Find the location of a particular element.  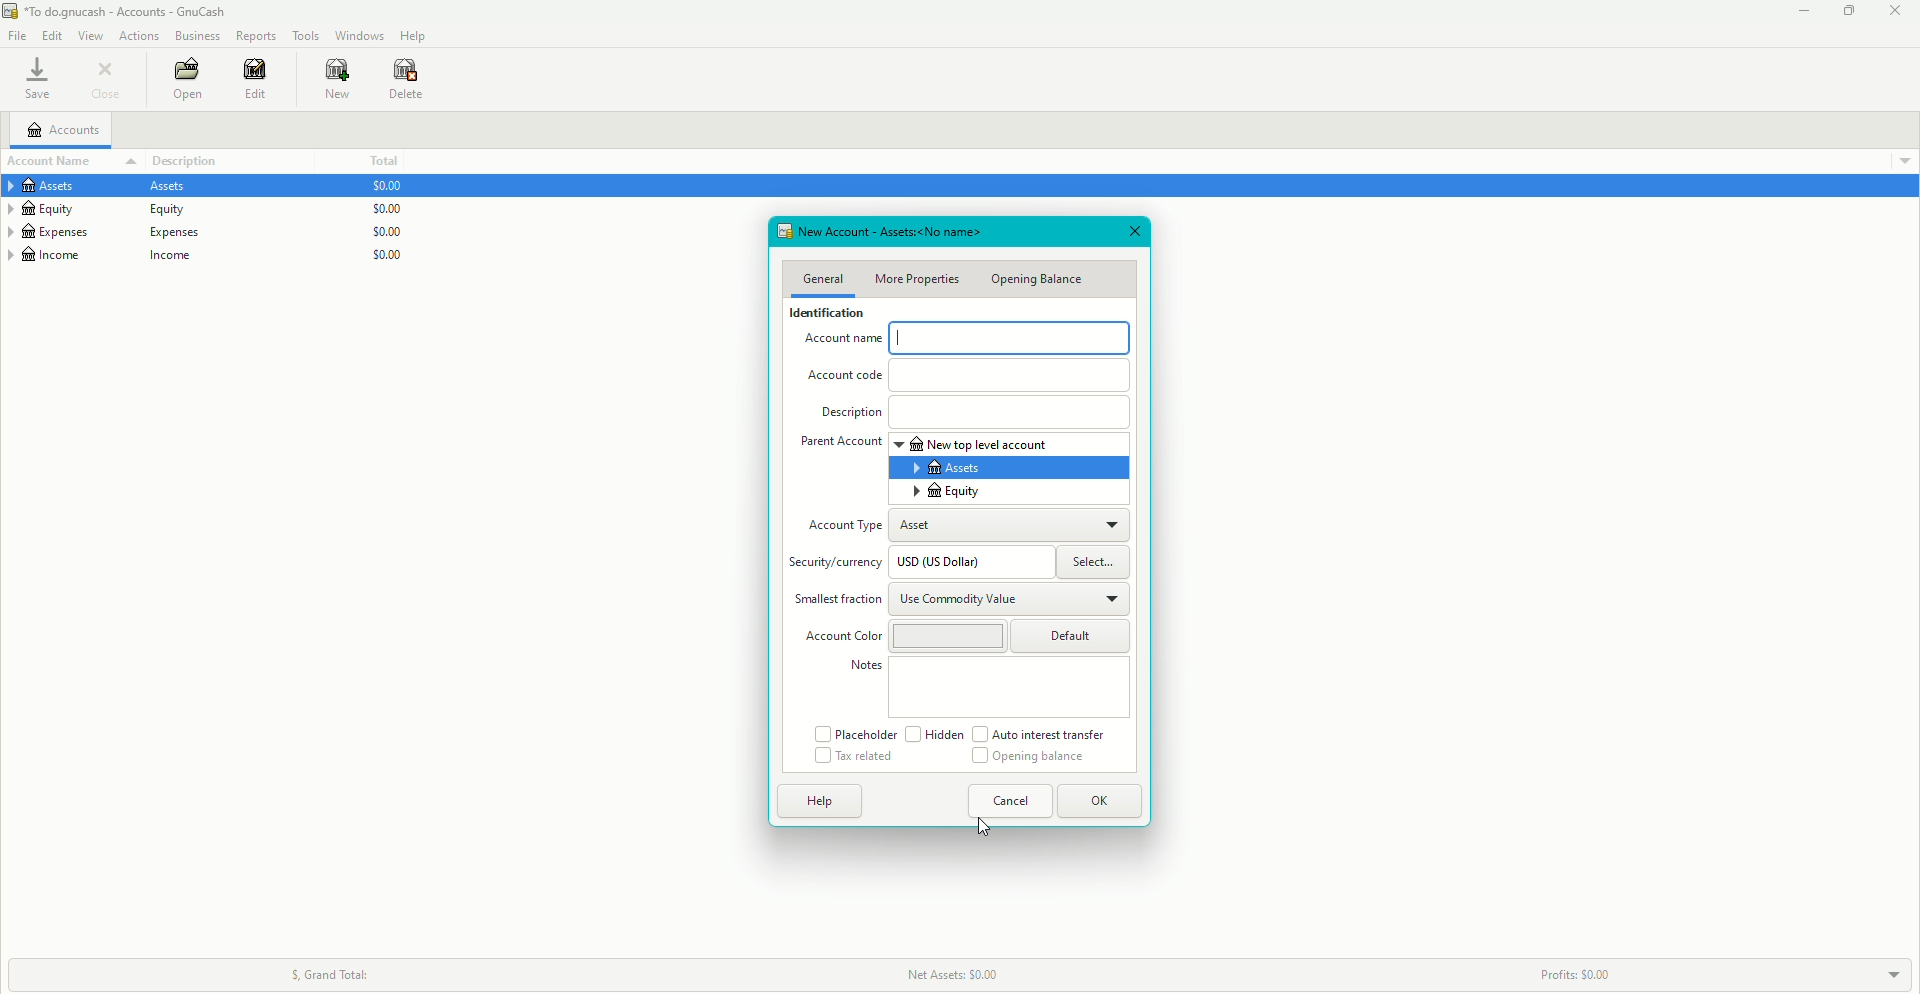

Edit is located at coordinates (52, 36).